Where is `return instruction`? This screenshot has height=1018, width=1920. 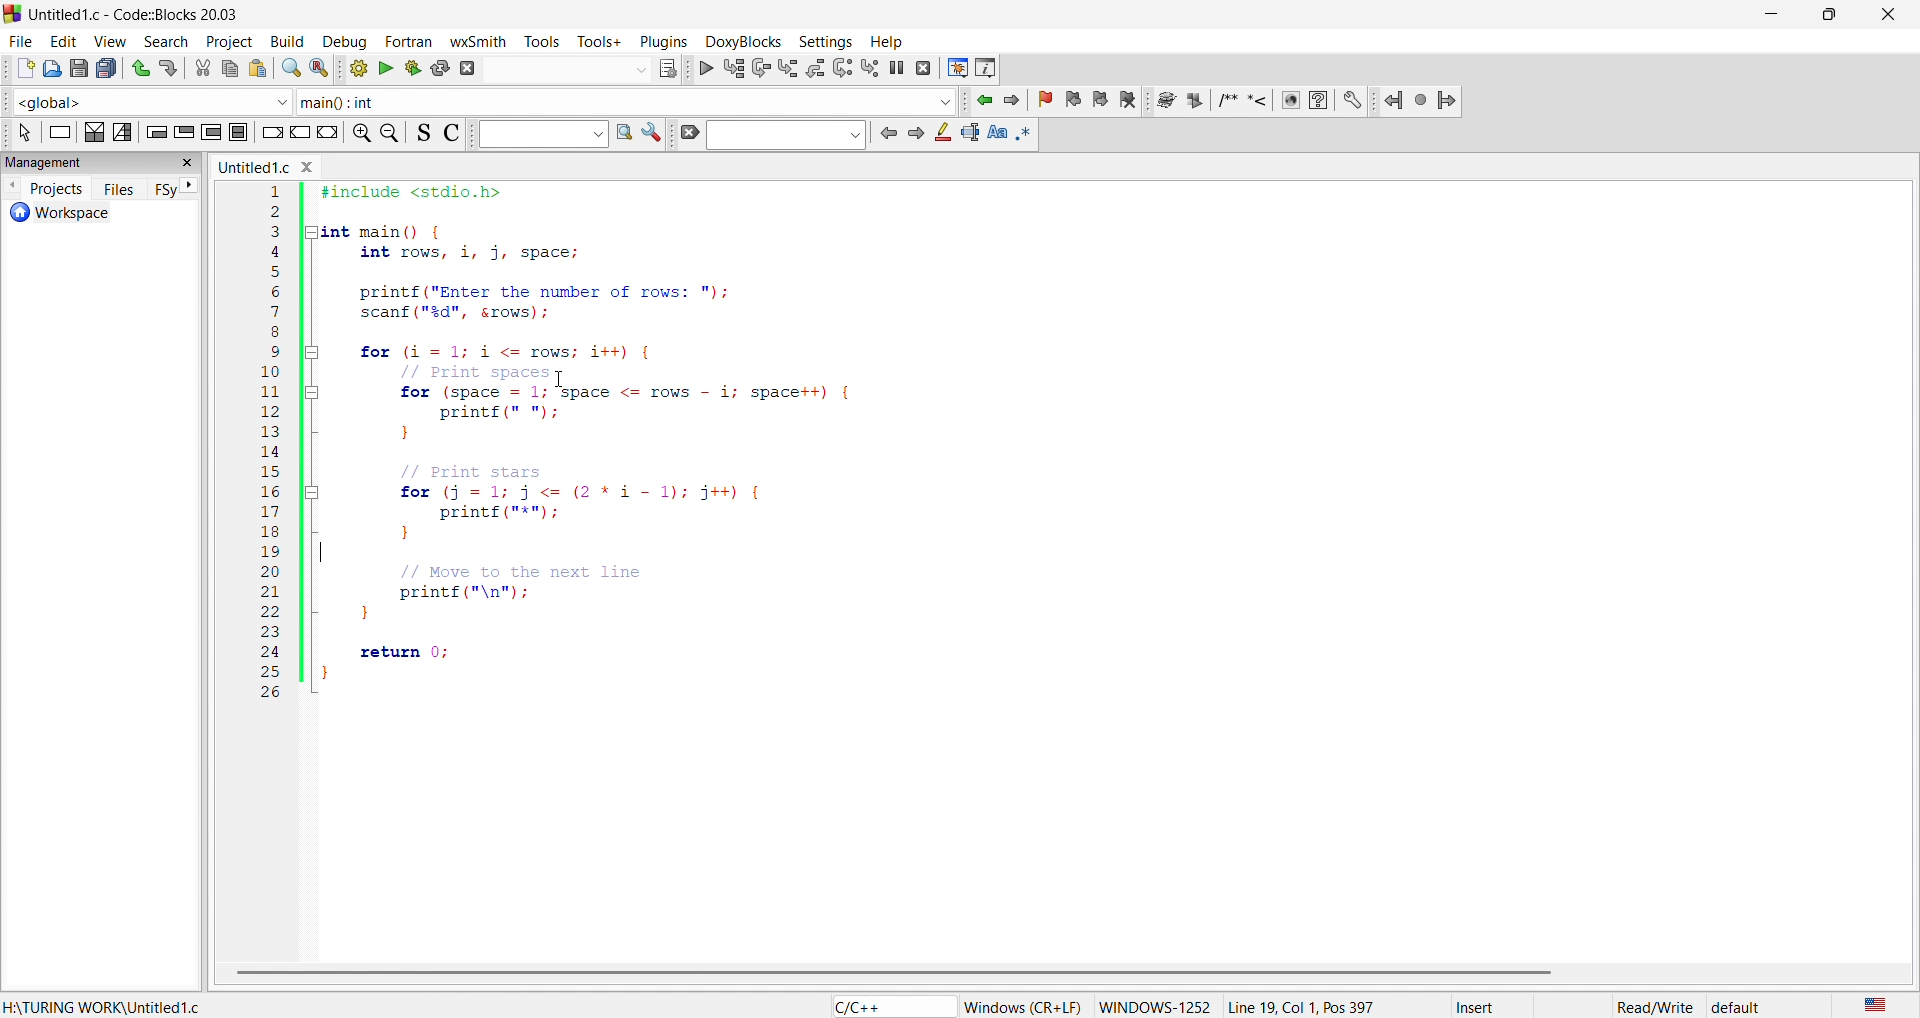 return instruction is located at coordinates (328, 132).